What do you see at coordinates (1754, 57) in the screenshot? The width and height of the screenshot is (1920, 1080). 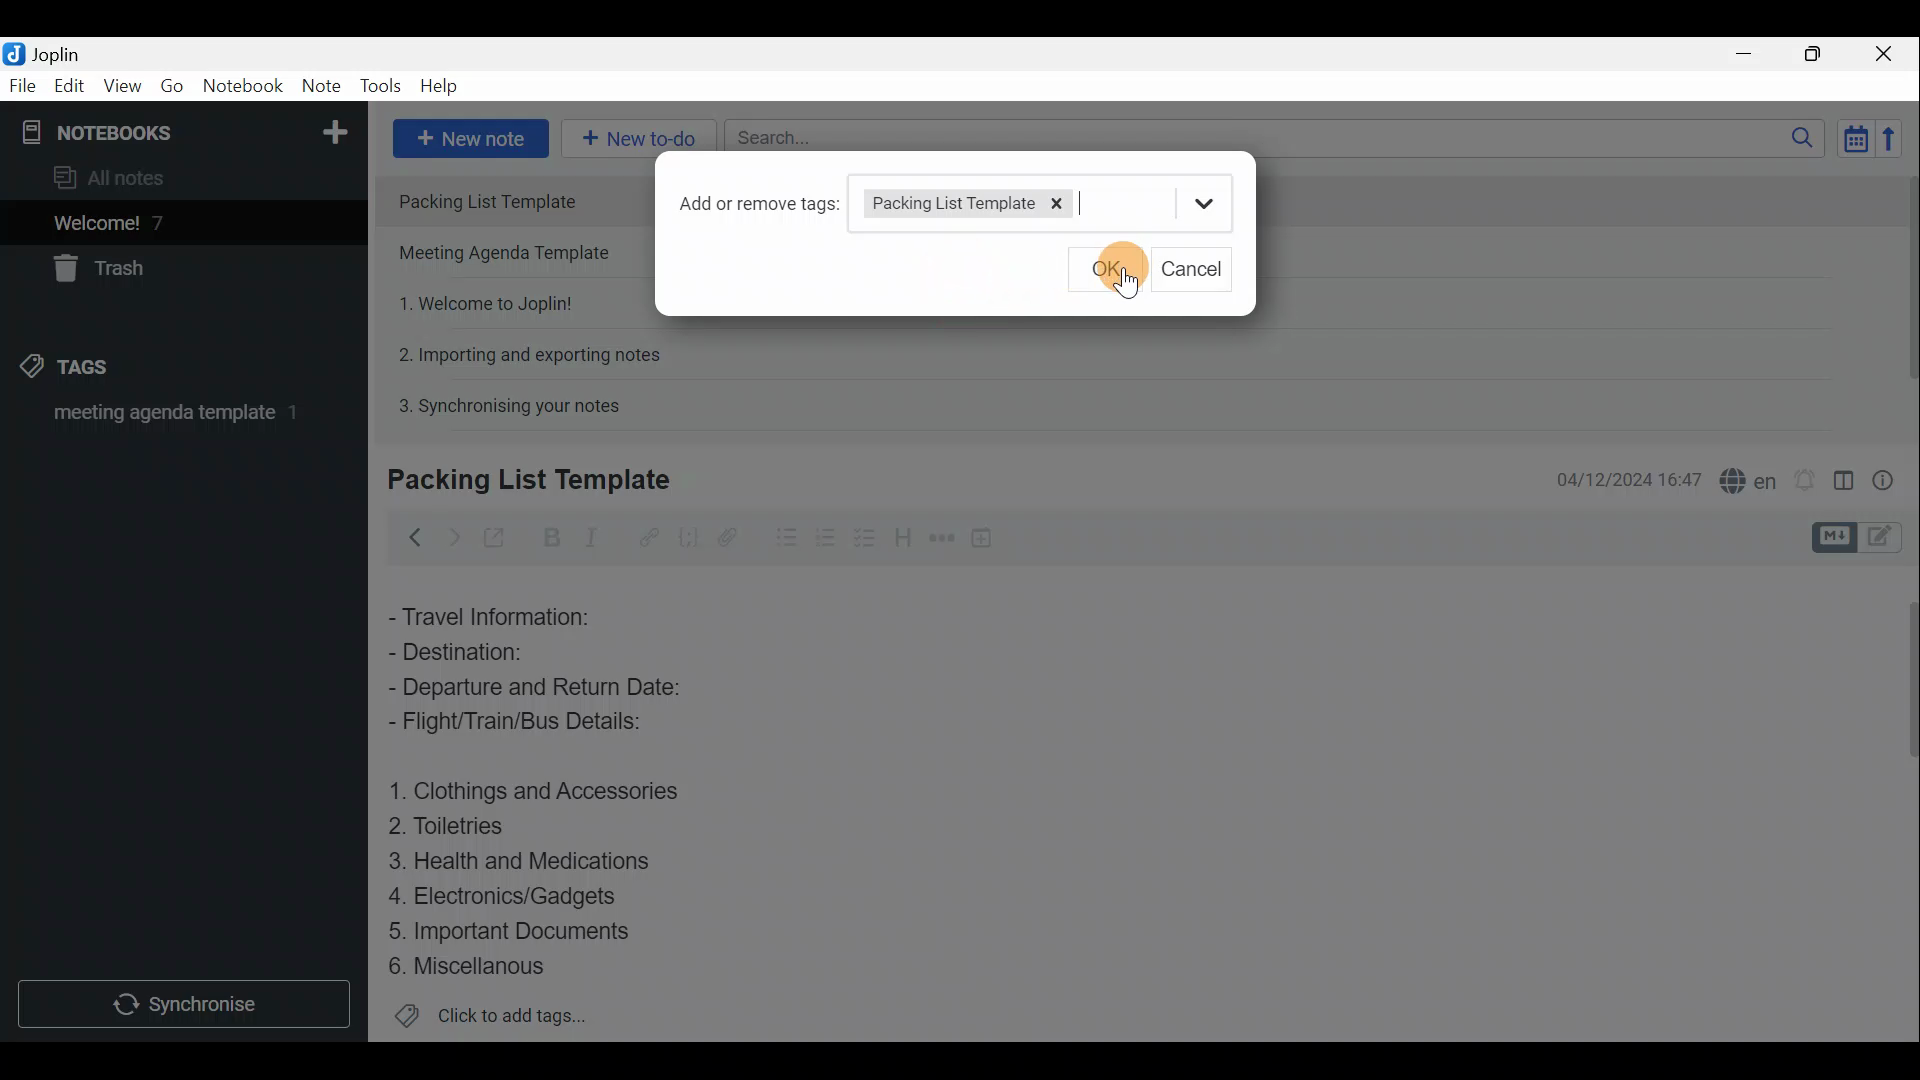 I see `Minimise` at bounding box center [1754, 57].